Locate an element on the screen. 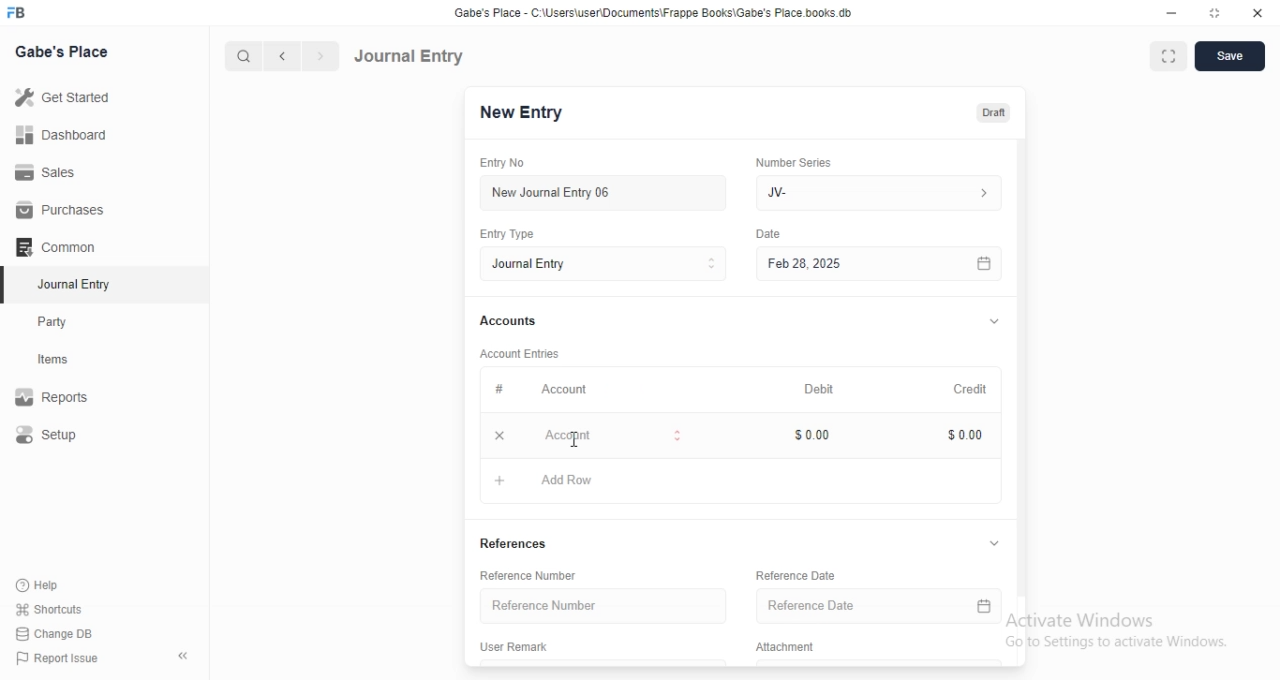 This screenshot has height=680, width=1280. save is located at coordinates (1232, 56).